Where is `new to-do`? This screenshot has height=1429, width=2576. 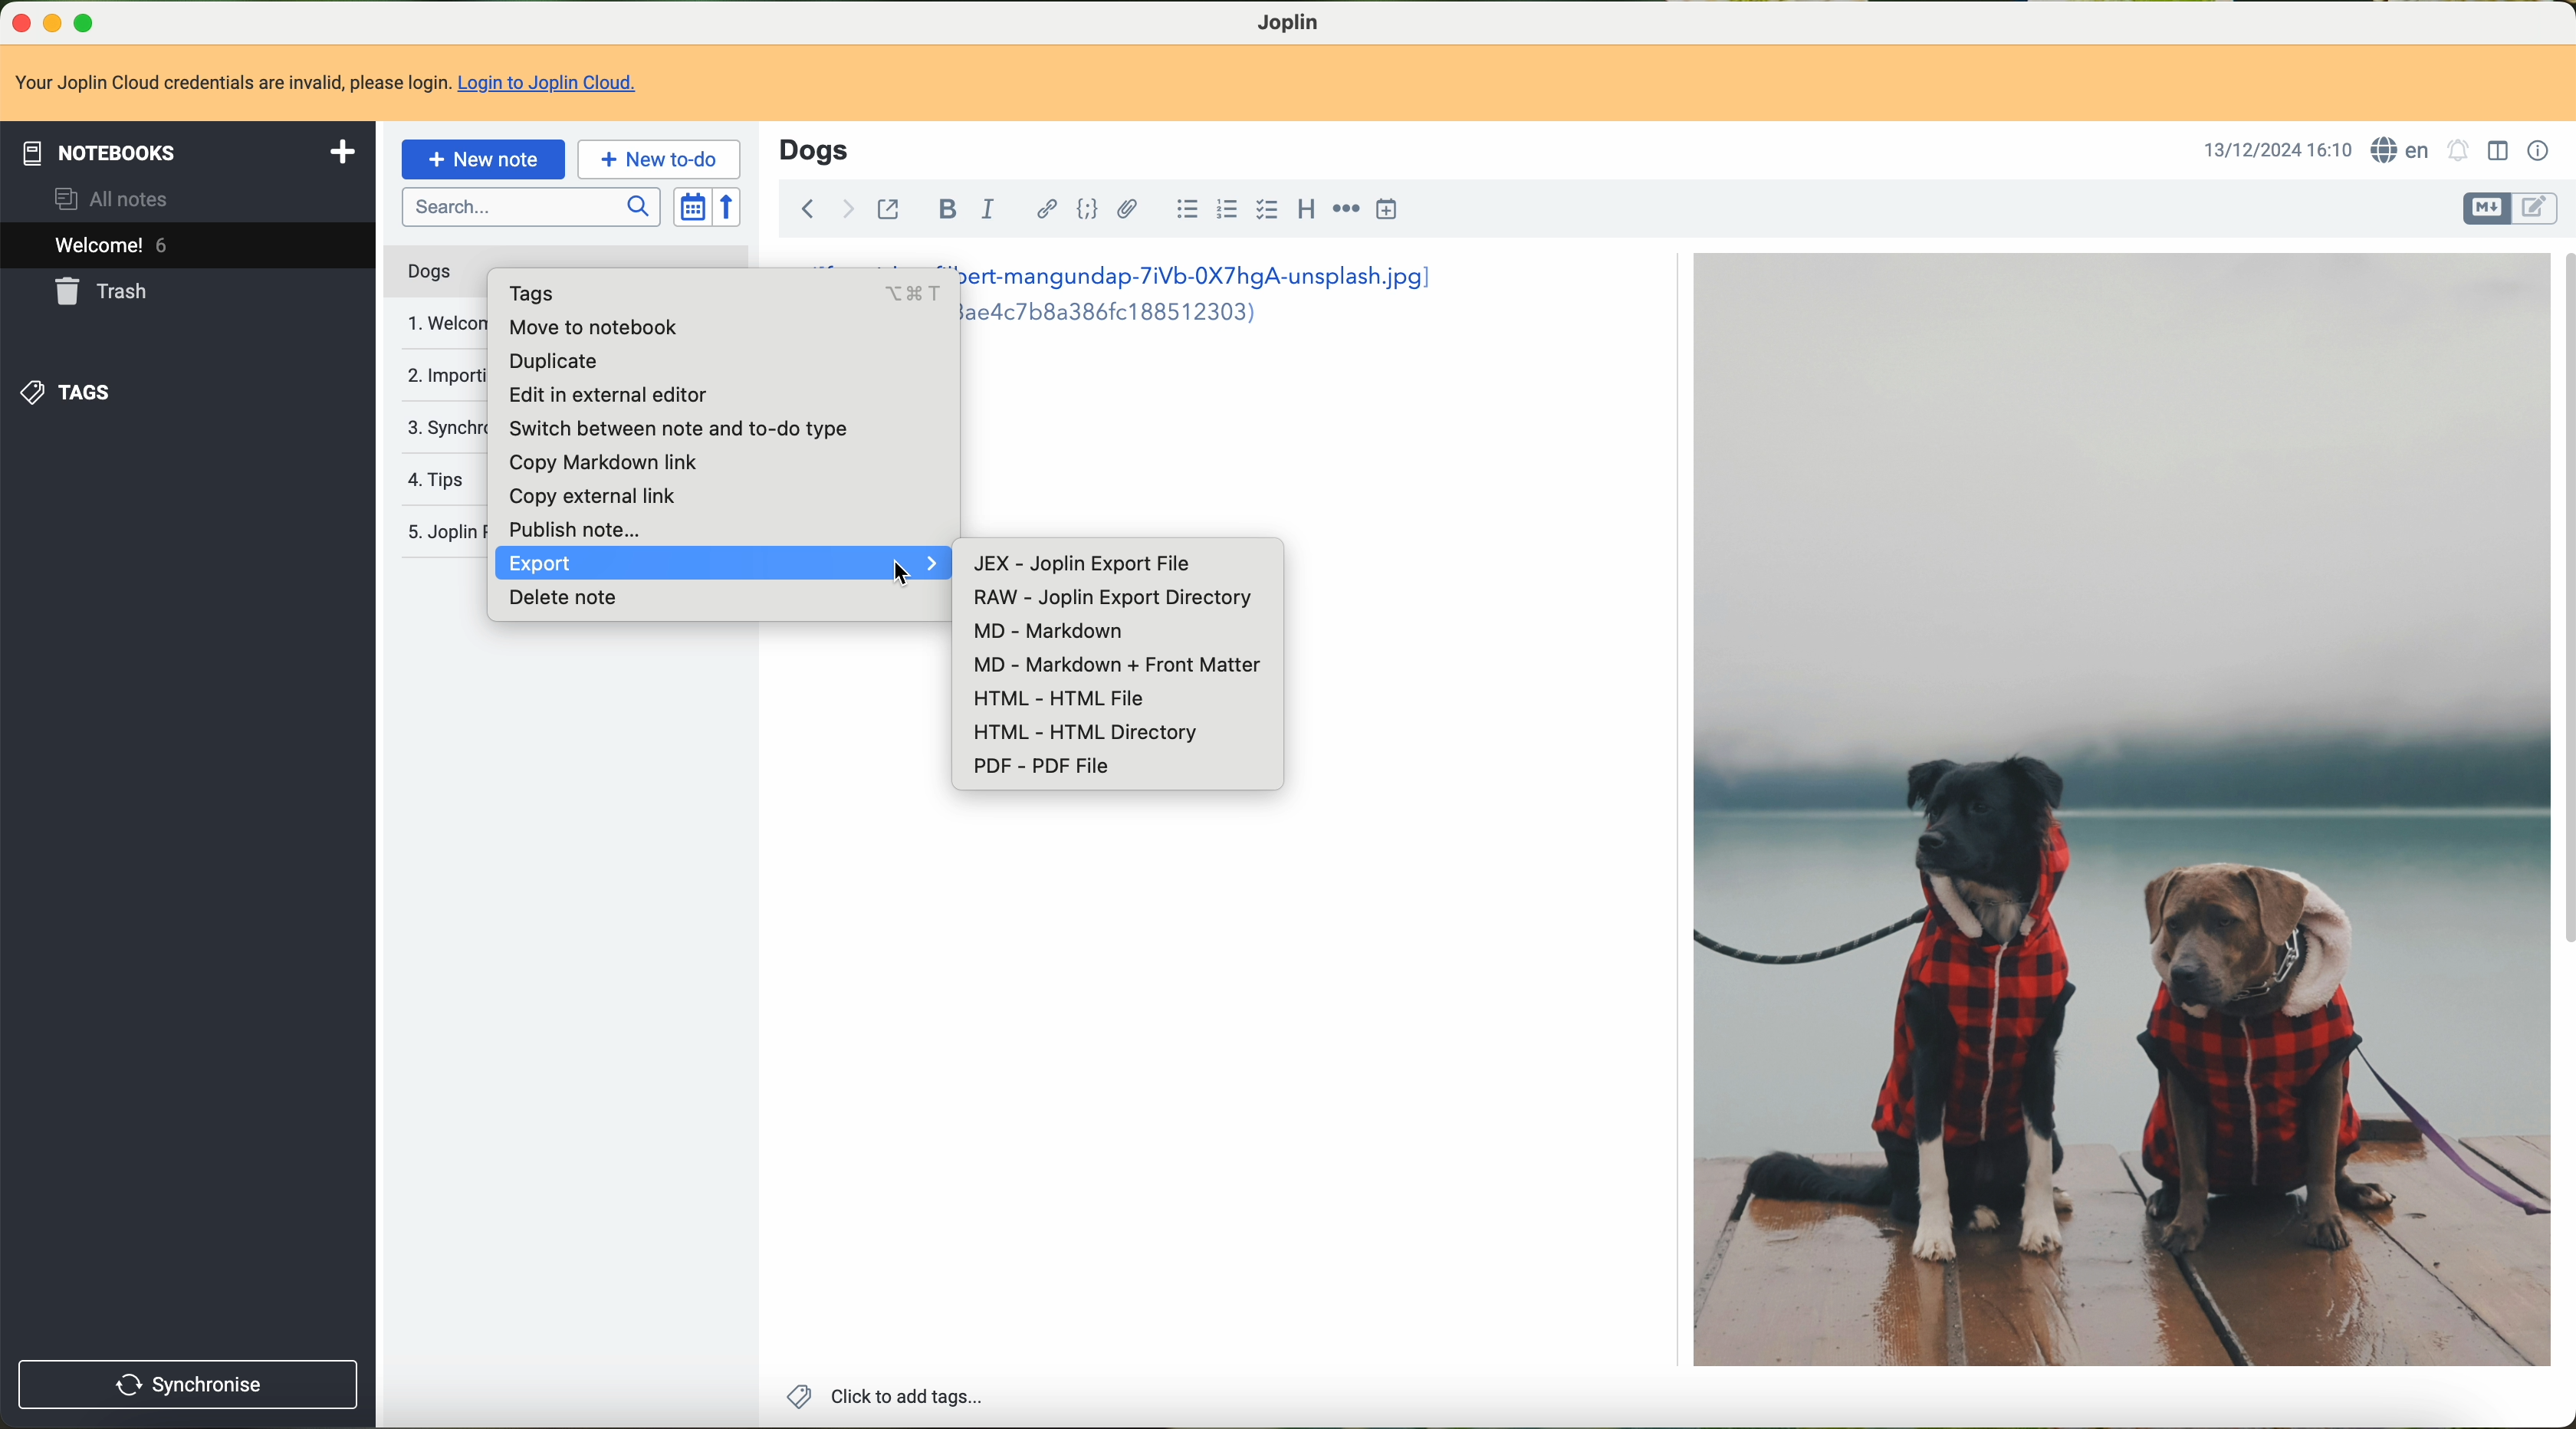 new to-do is located at coordinates (660, 160).